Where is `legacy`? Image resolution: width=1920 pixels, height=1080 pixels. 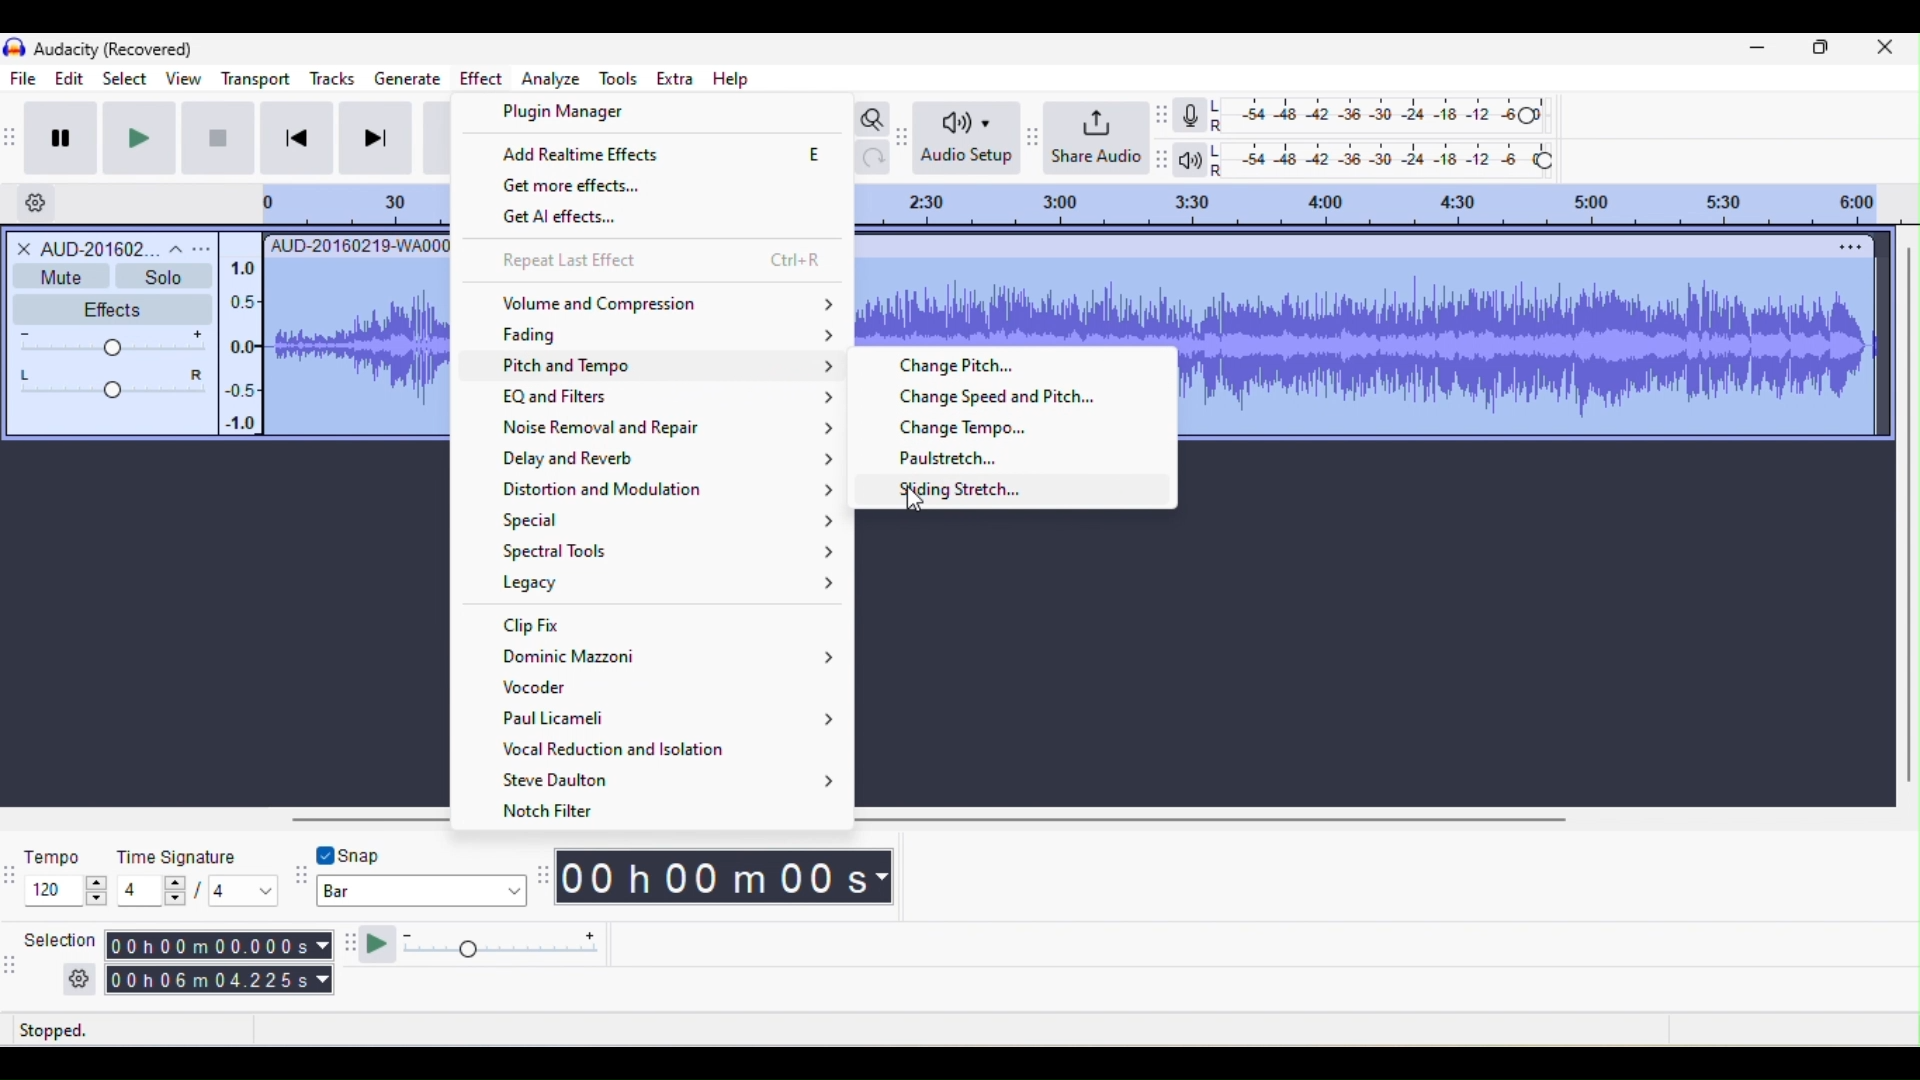 legacy is located at coordinates (664, 584).